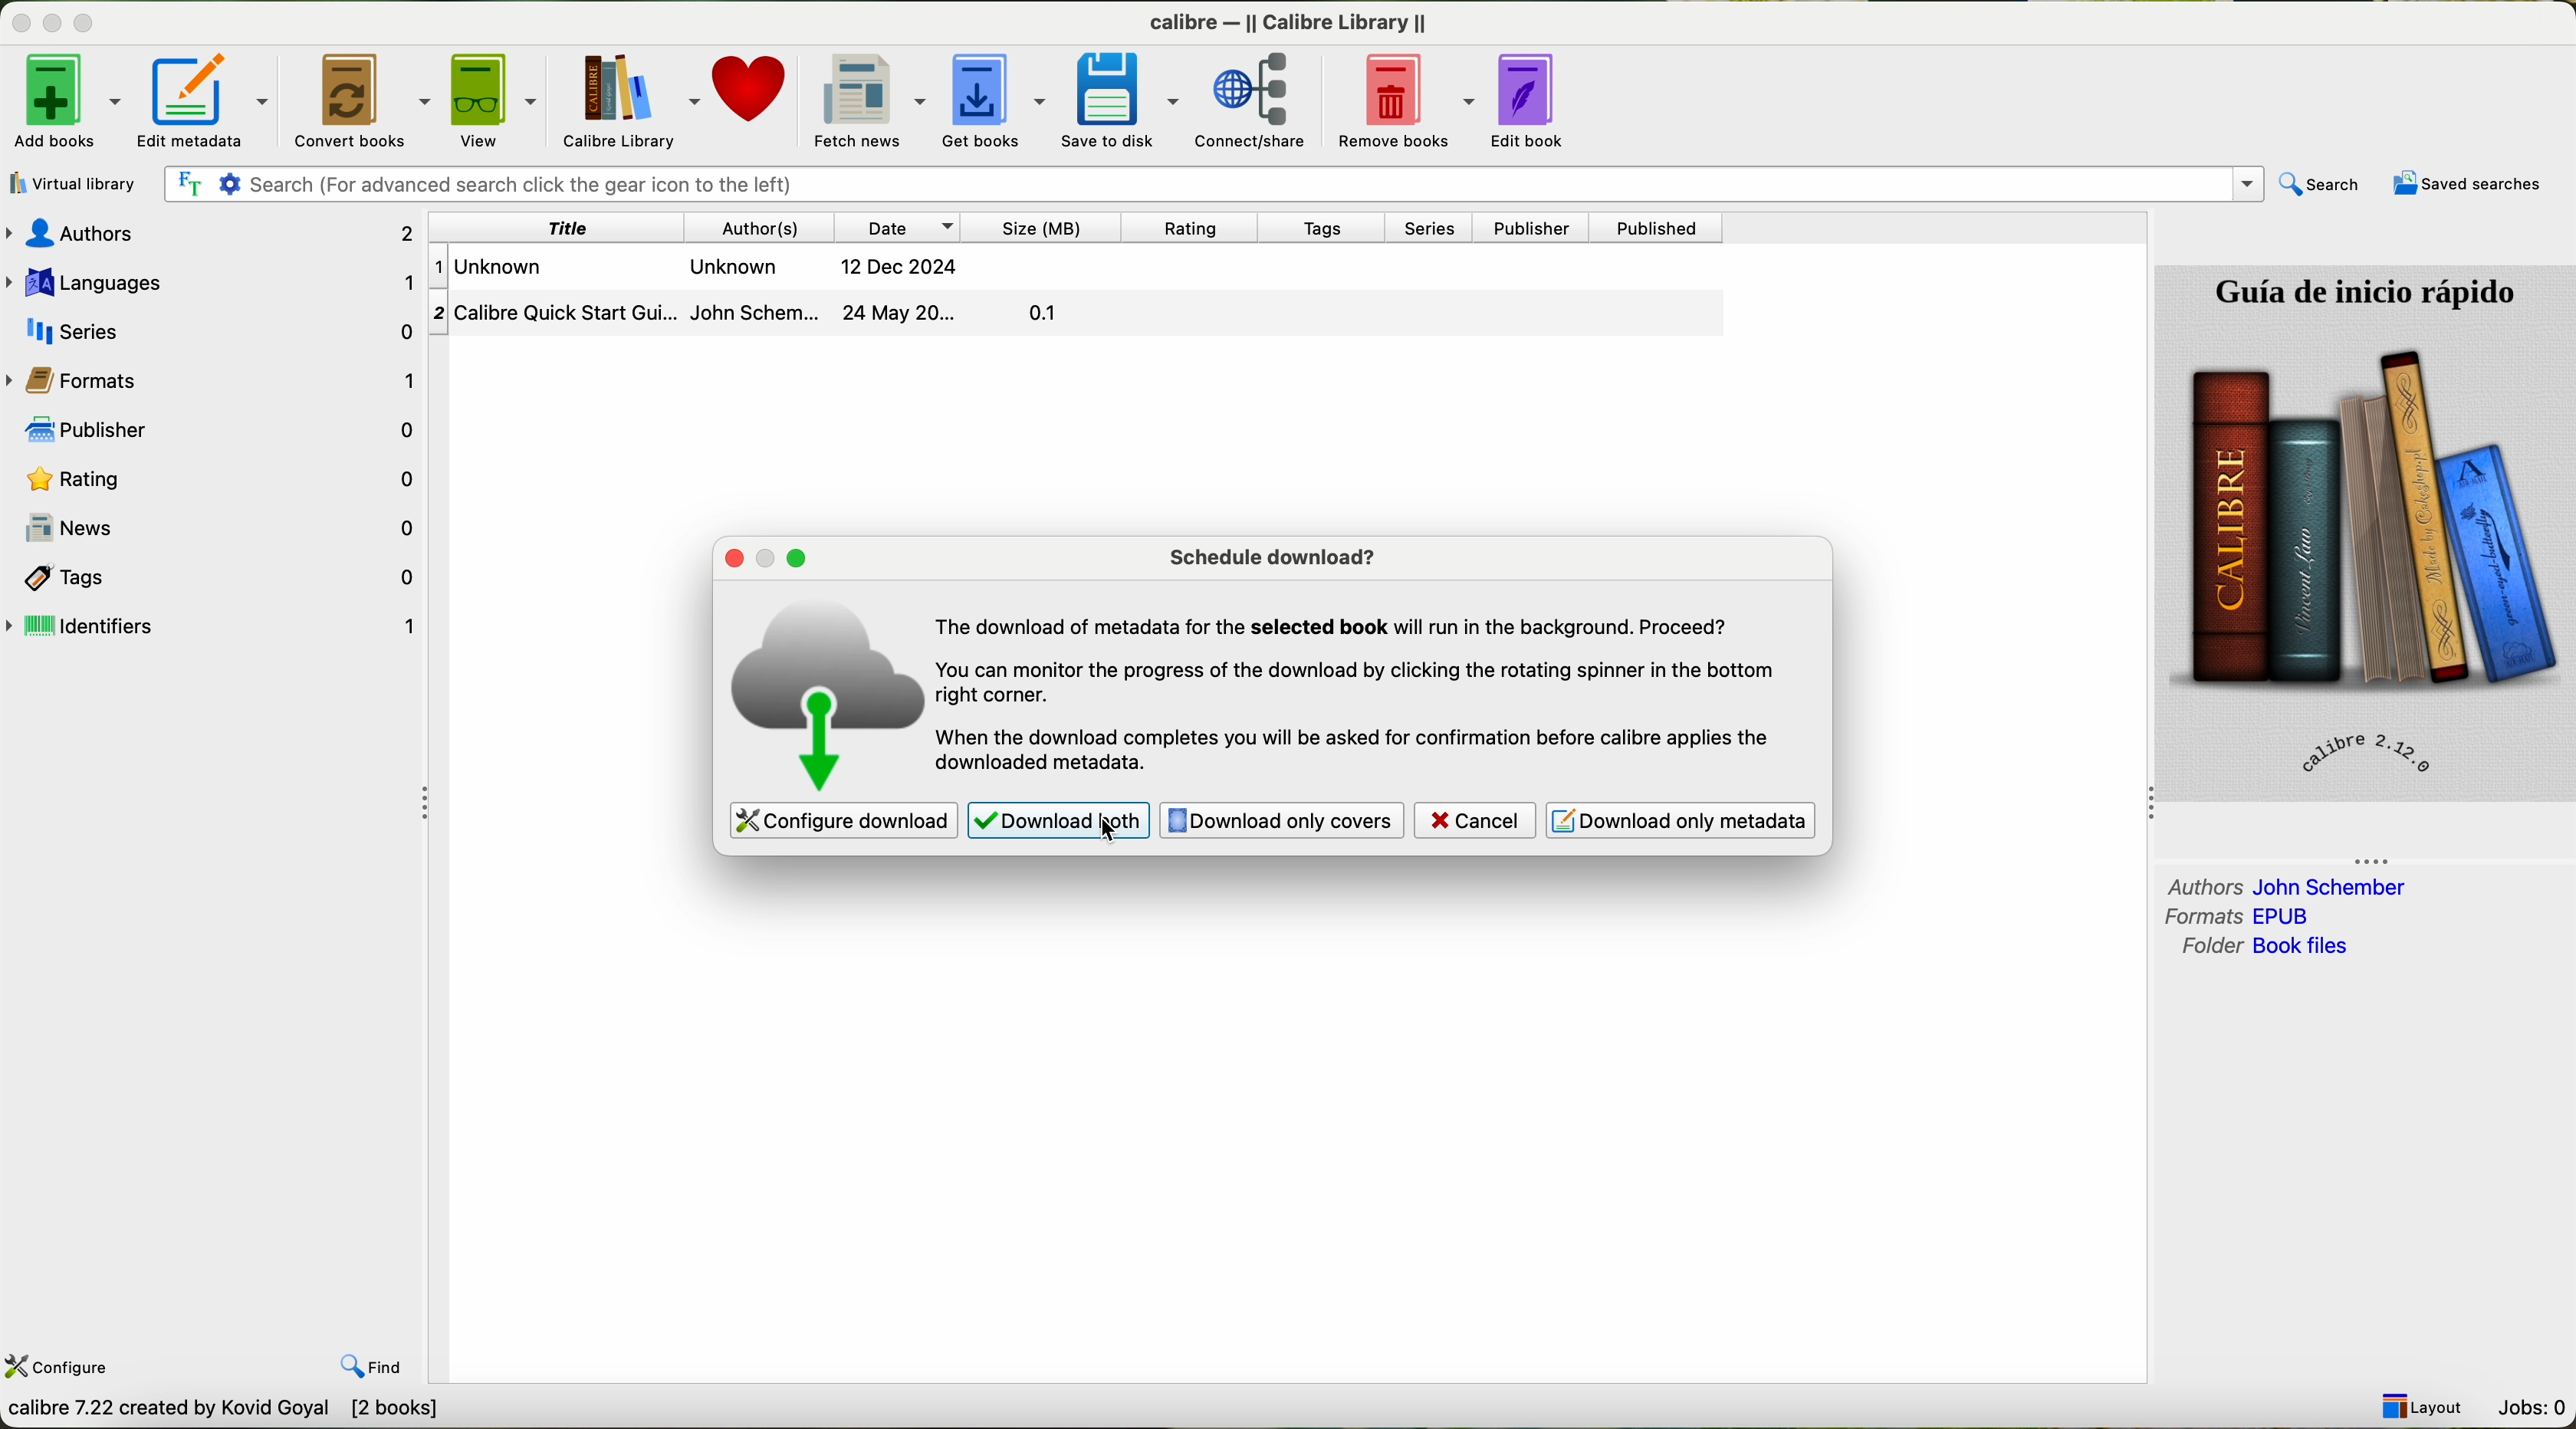 This screenshot has width=2576, height=1429. Describe the element at coordinates (1188, 228) in the screenshot. I see `rating` at that location.